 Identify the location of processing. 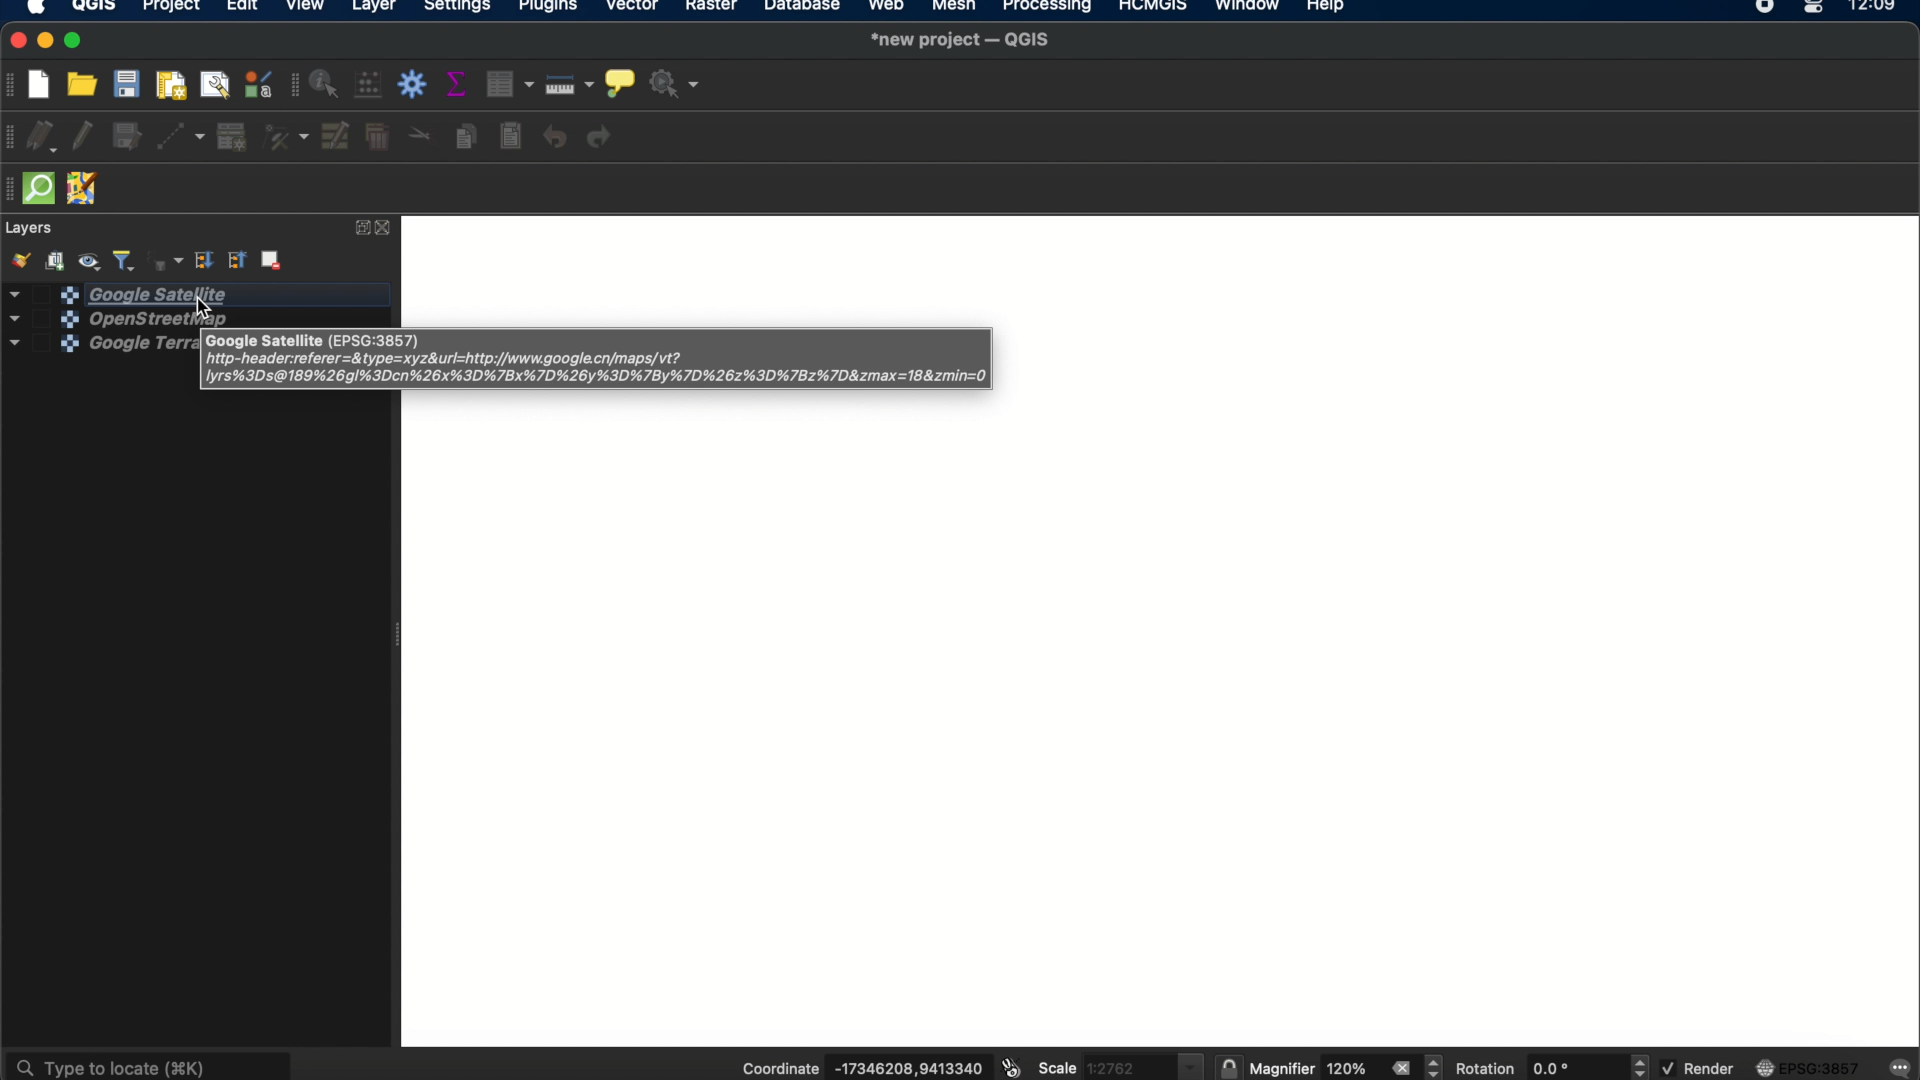
(1048, 8).